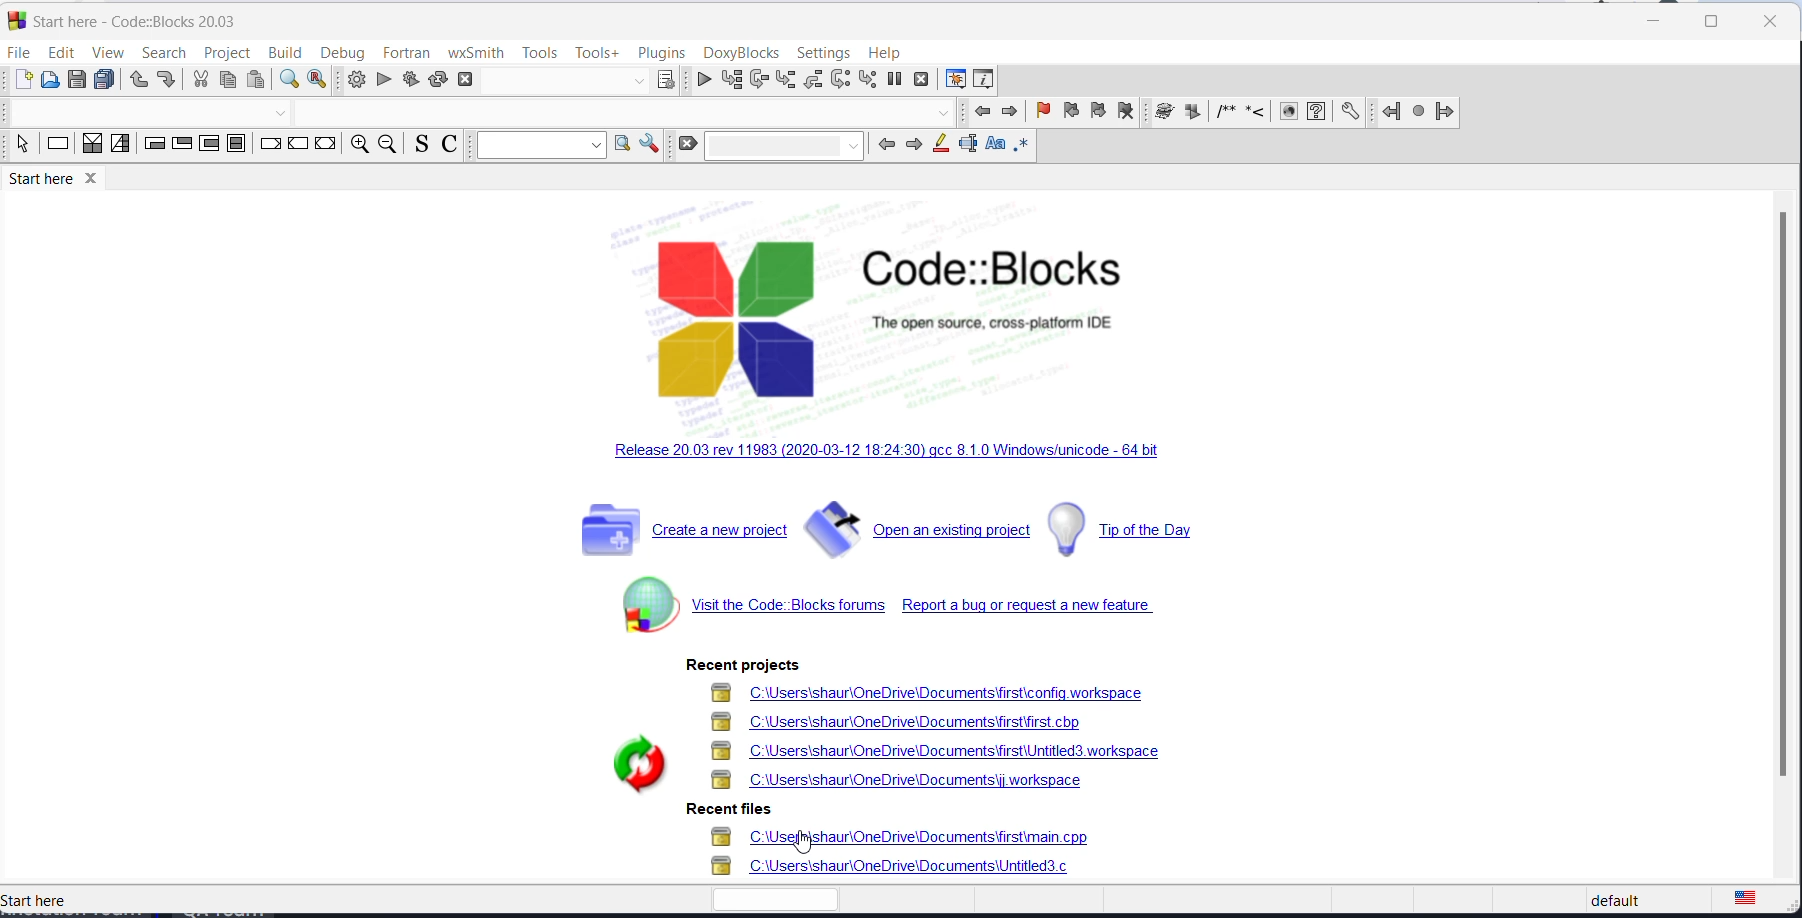 This screenshot has width=1802, height=918. Describe the element at coordinates (56, 146) in the screenshot. I see `instruction` at that location.